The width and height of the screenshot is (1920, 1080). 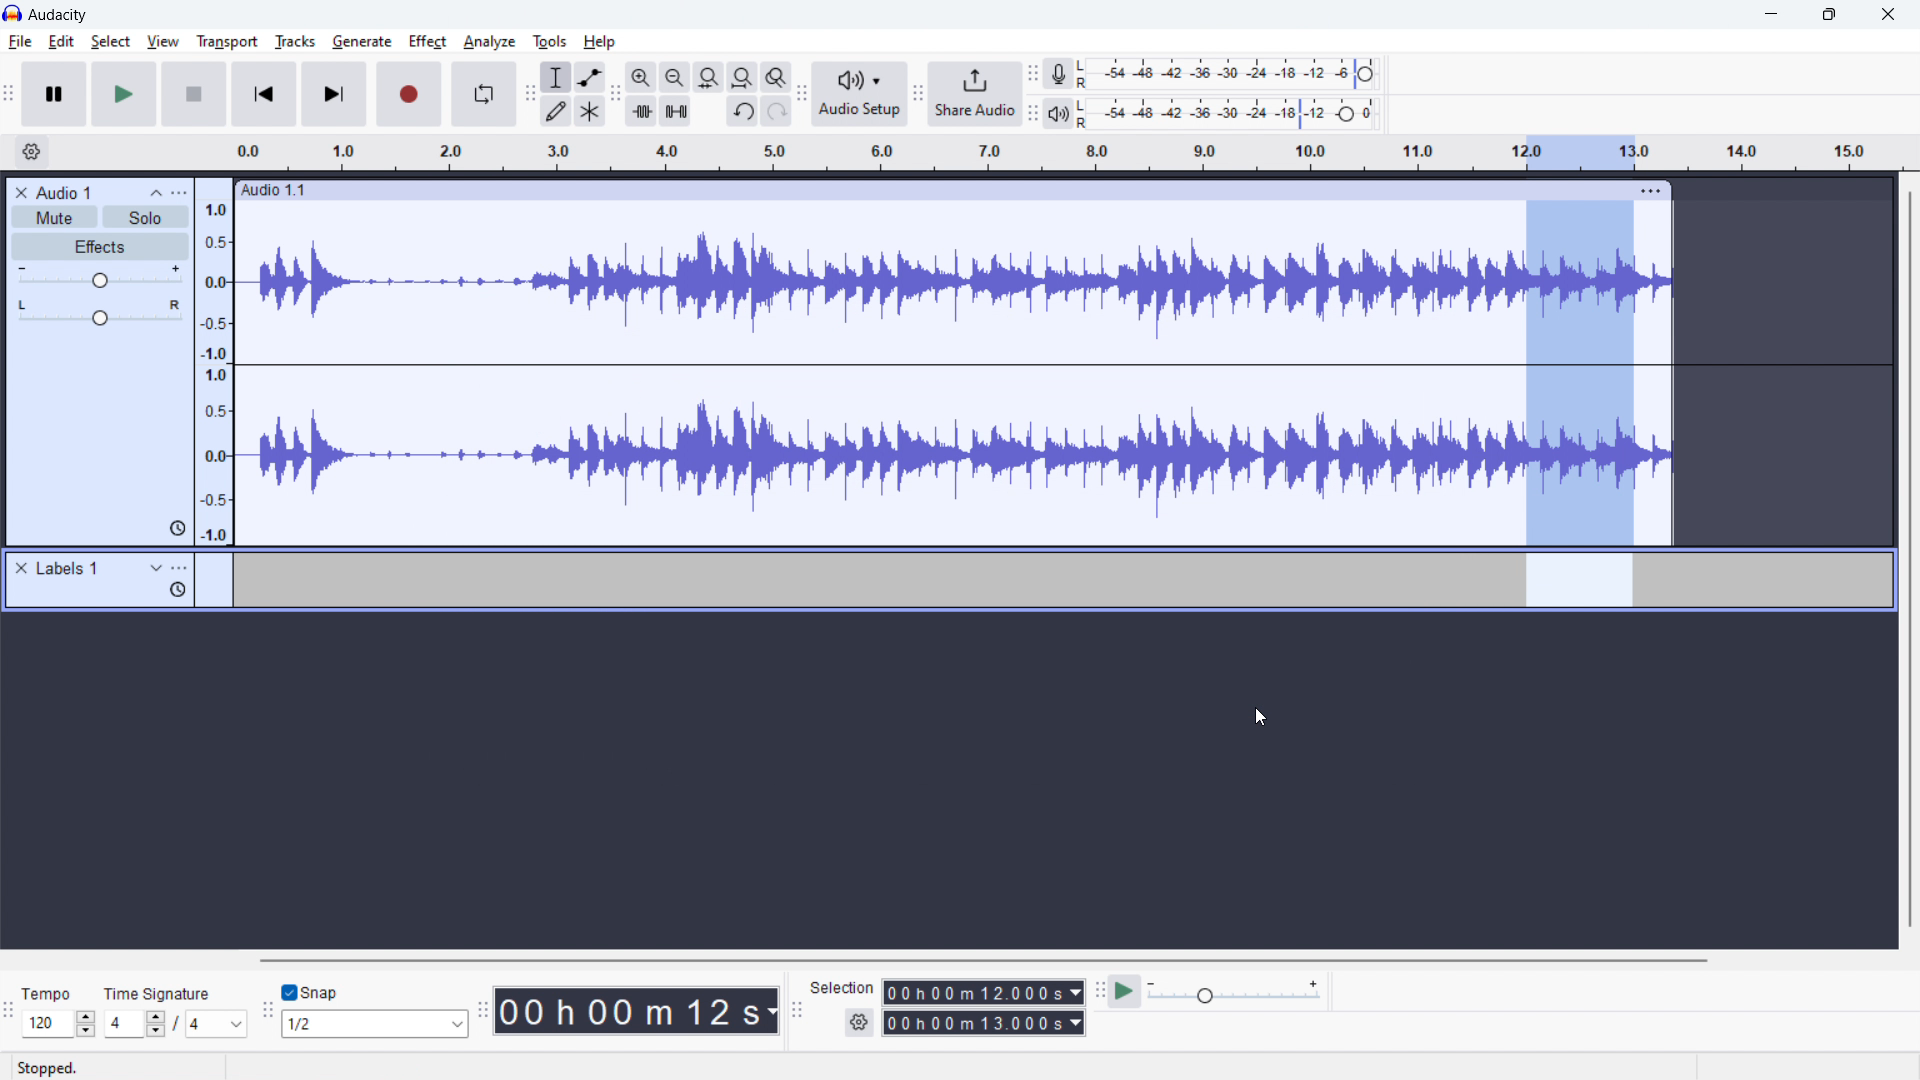 What do you see at coordinates (842, 988) in the screenshot?
I see `selection` at bounding box center [842, 988].